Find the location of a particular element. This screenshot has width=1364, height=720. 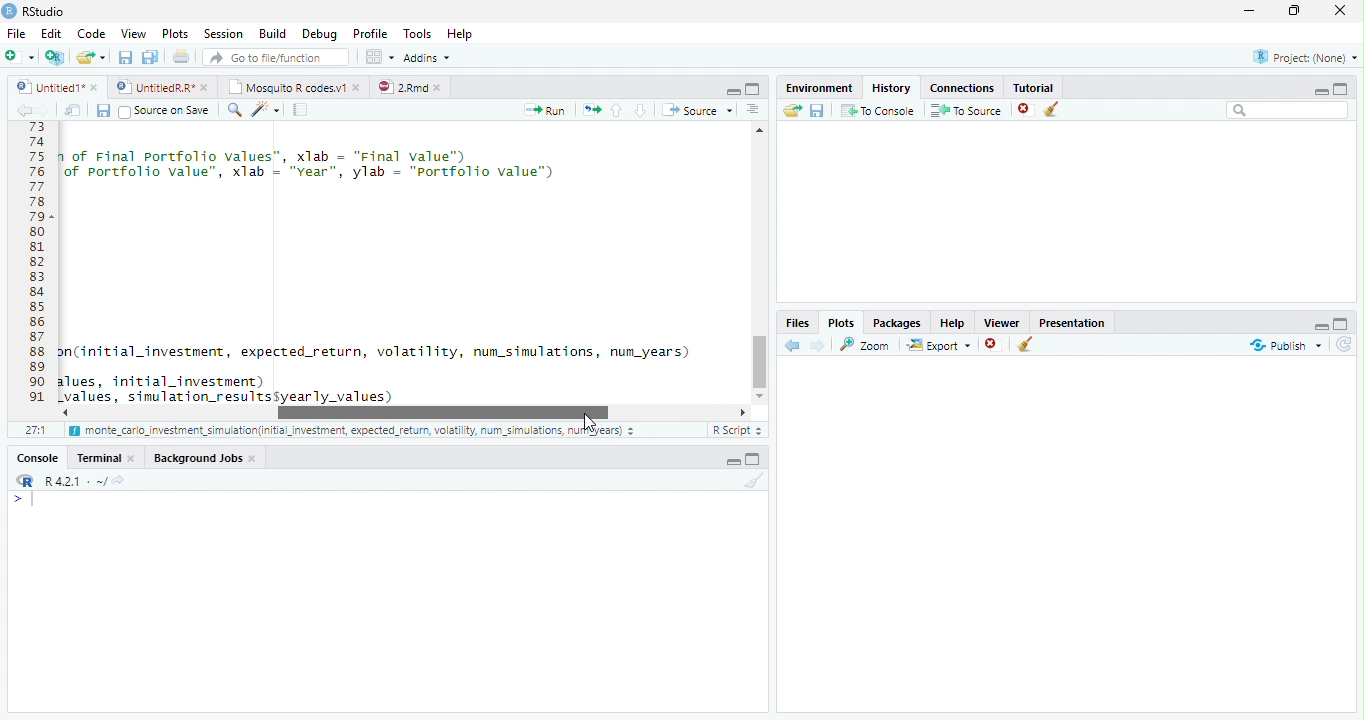

Save is located at coordinates (817, 110).